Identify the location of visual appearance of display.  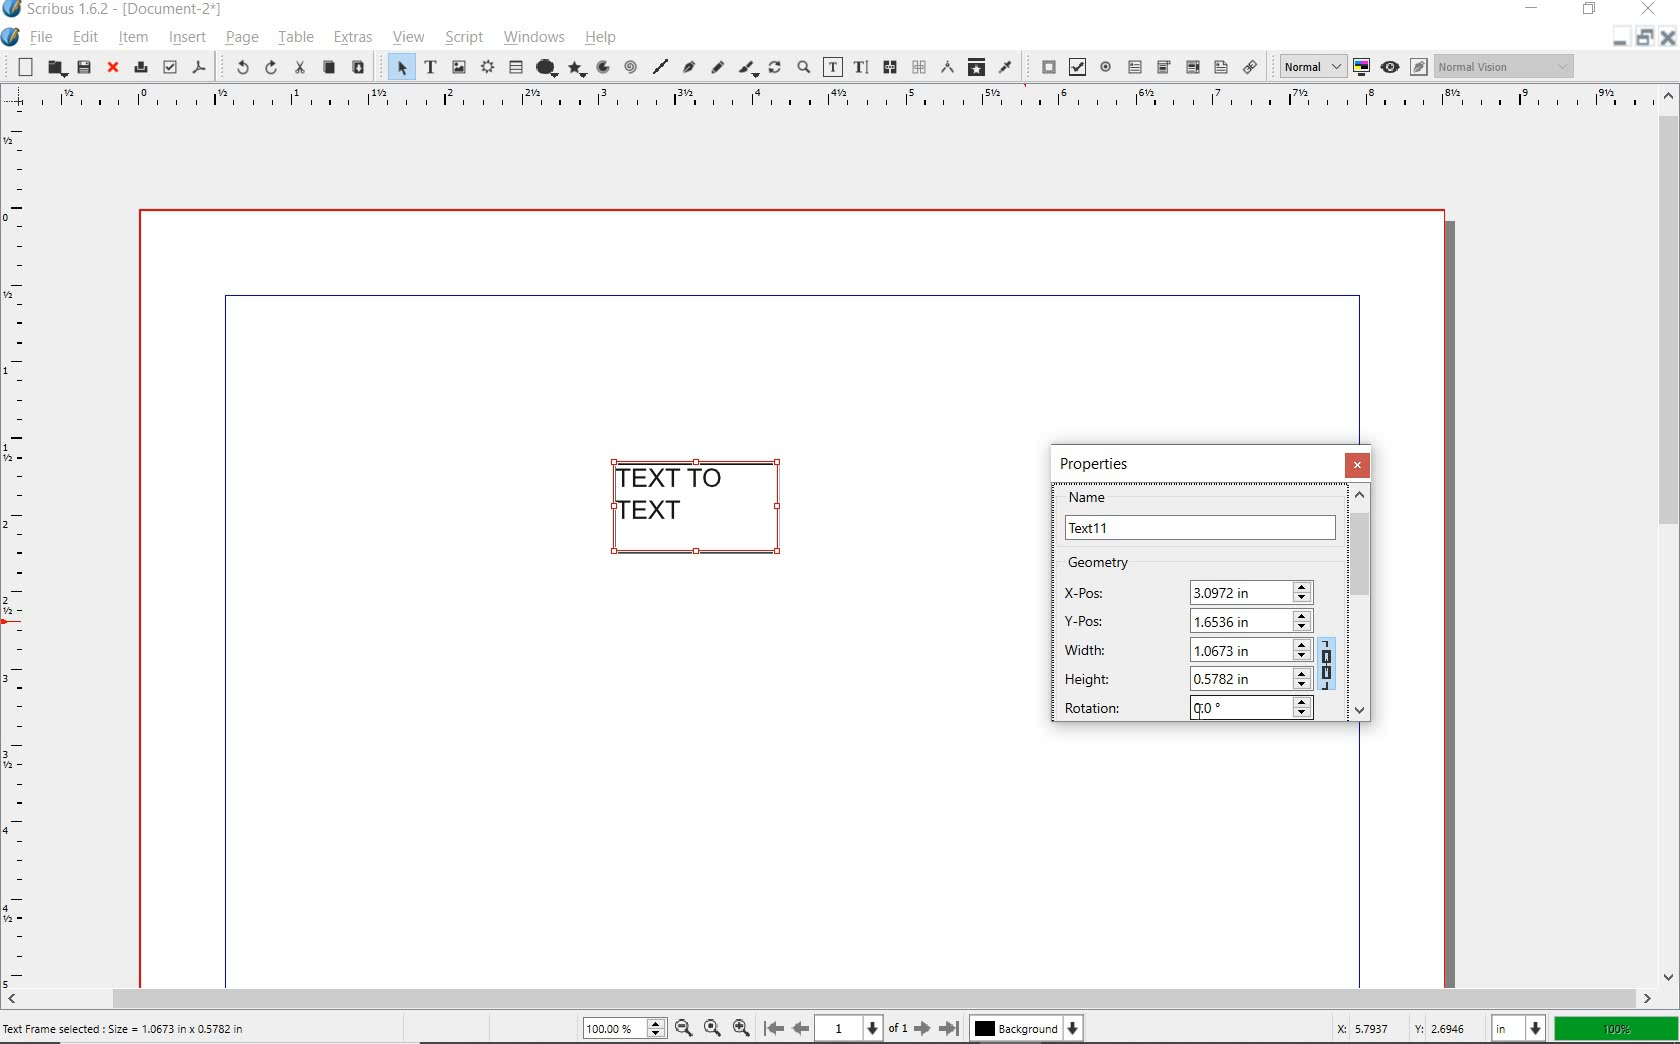
(1504, 66).